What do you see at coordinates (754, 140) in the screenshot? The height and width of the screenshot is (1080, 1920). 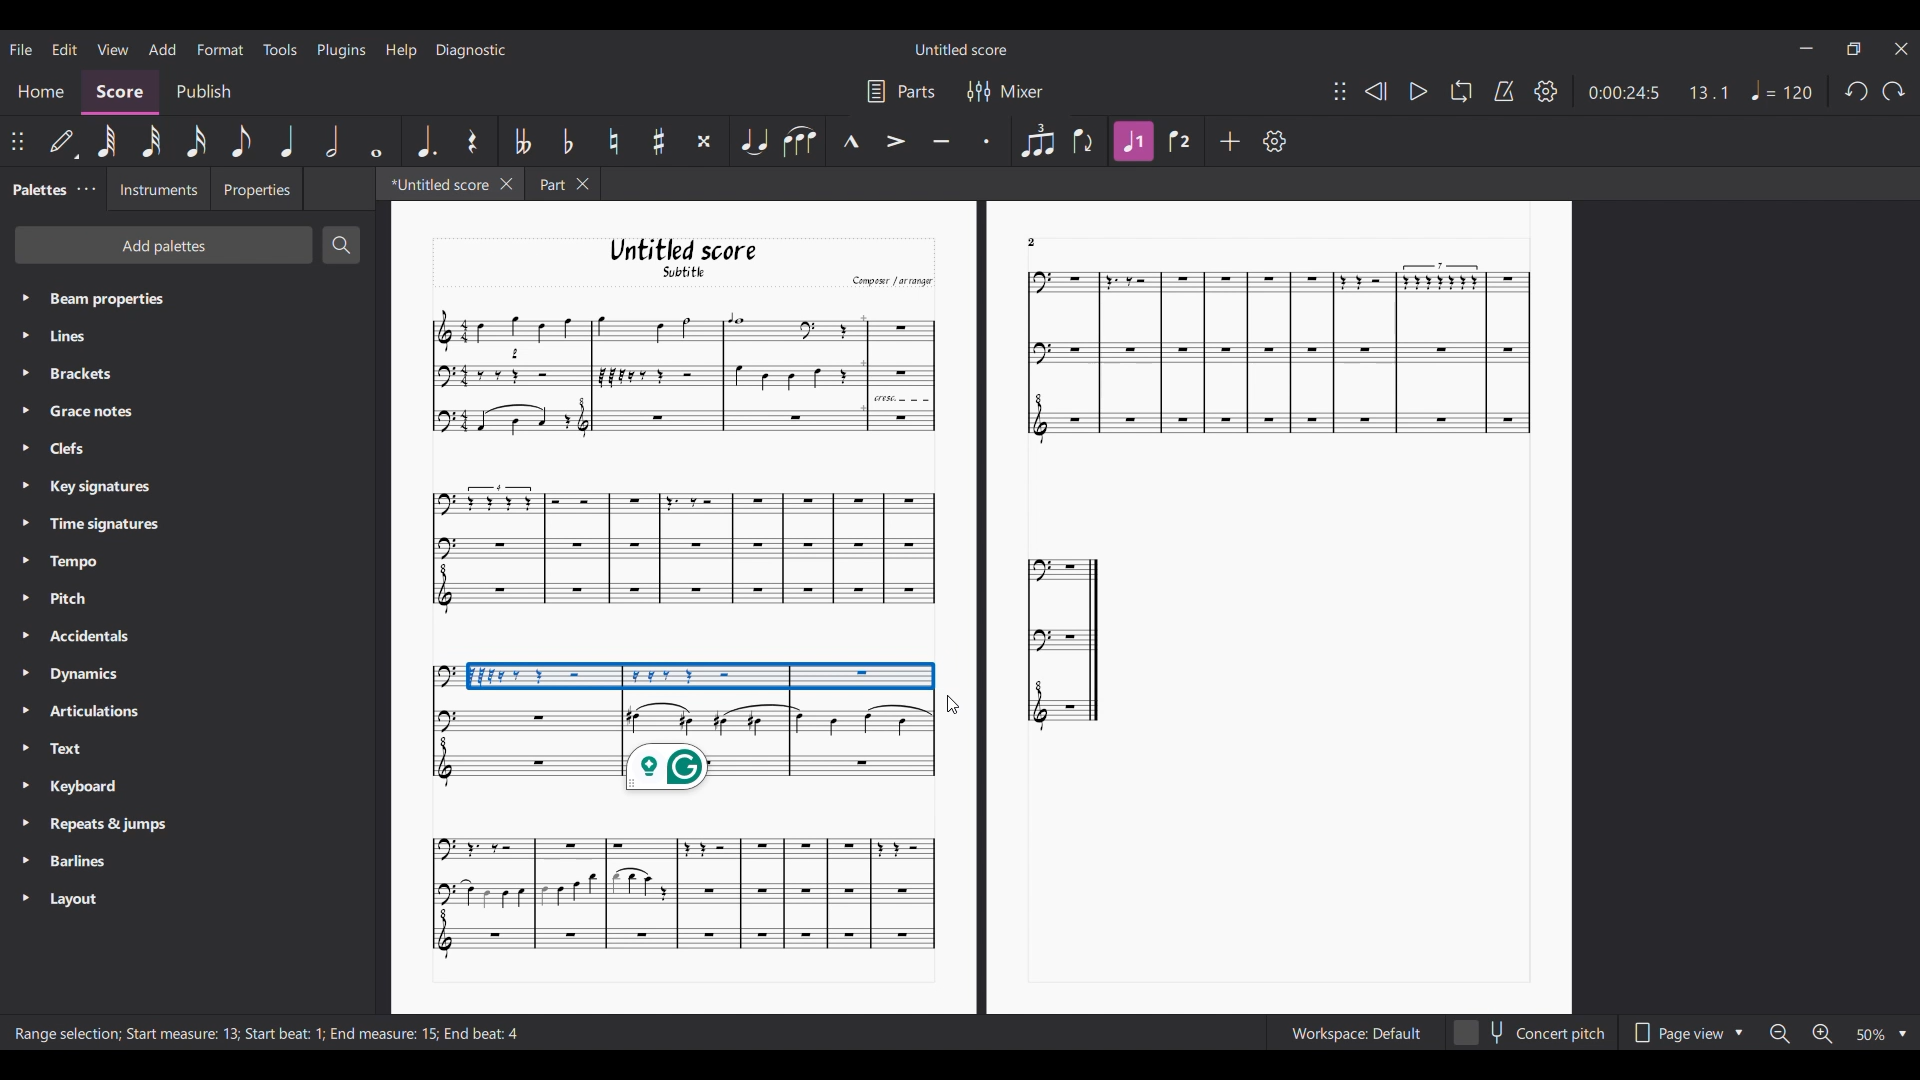 I see `Tie` at bounding box center [754, 140].